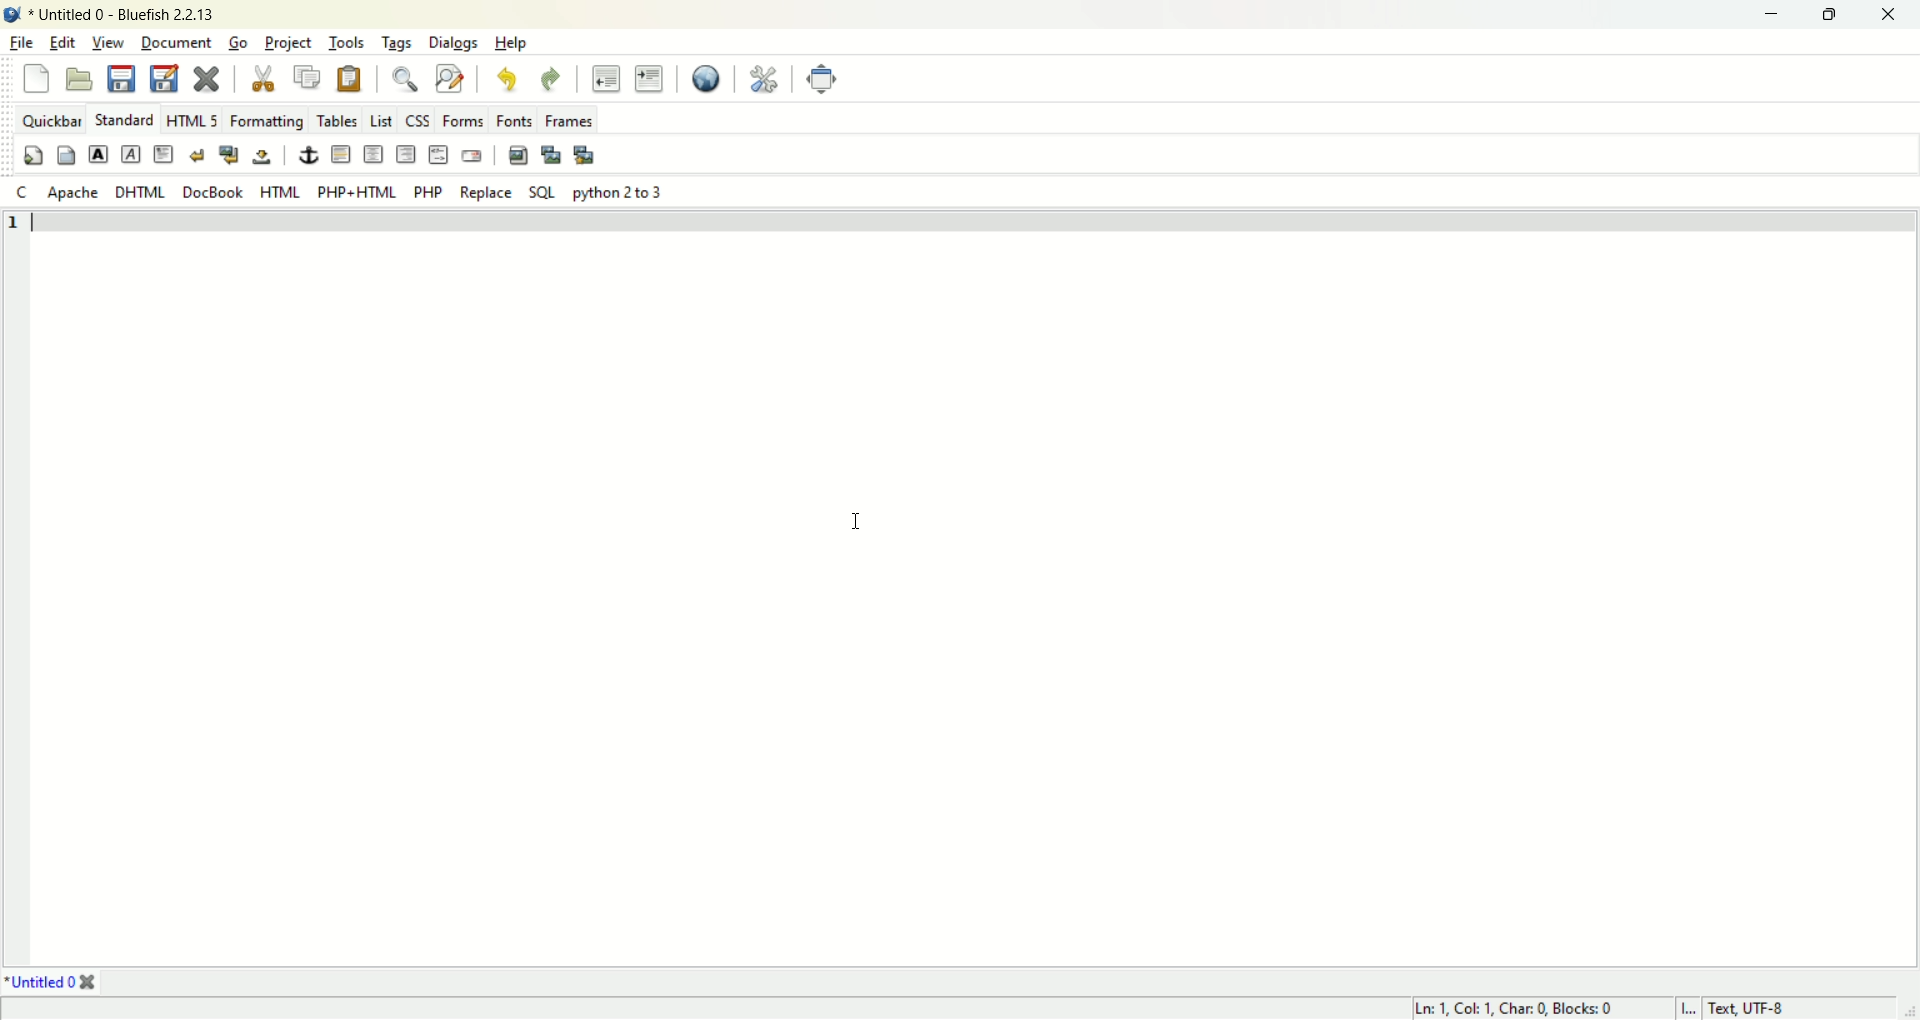 This screenshot has height=1020, width=1920. I want to click on DocBook, so click(213, 194).